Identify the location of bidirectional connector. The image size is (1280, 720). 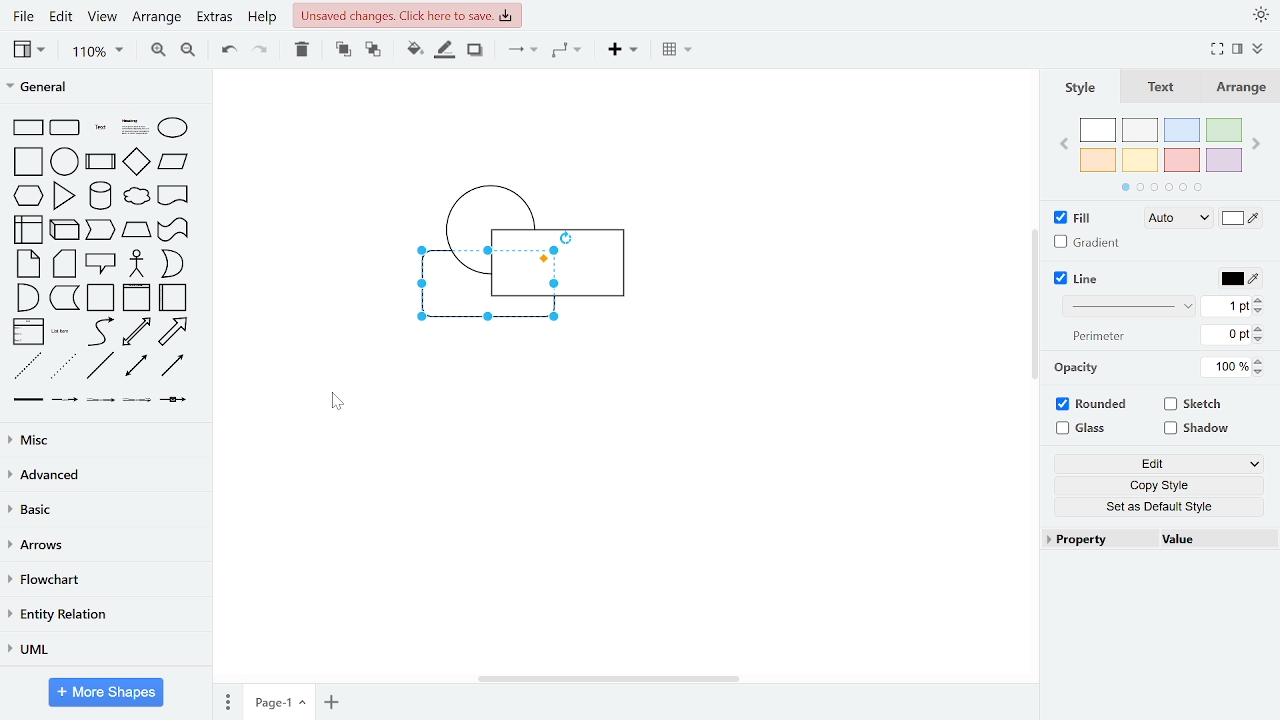
(137, 366).